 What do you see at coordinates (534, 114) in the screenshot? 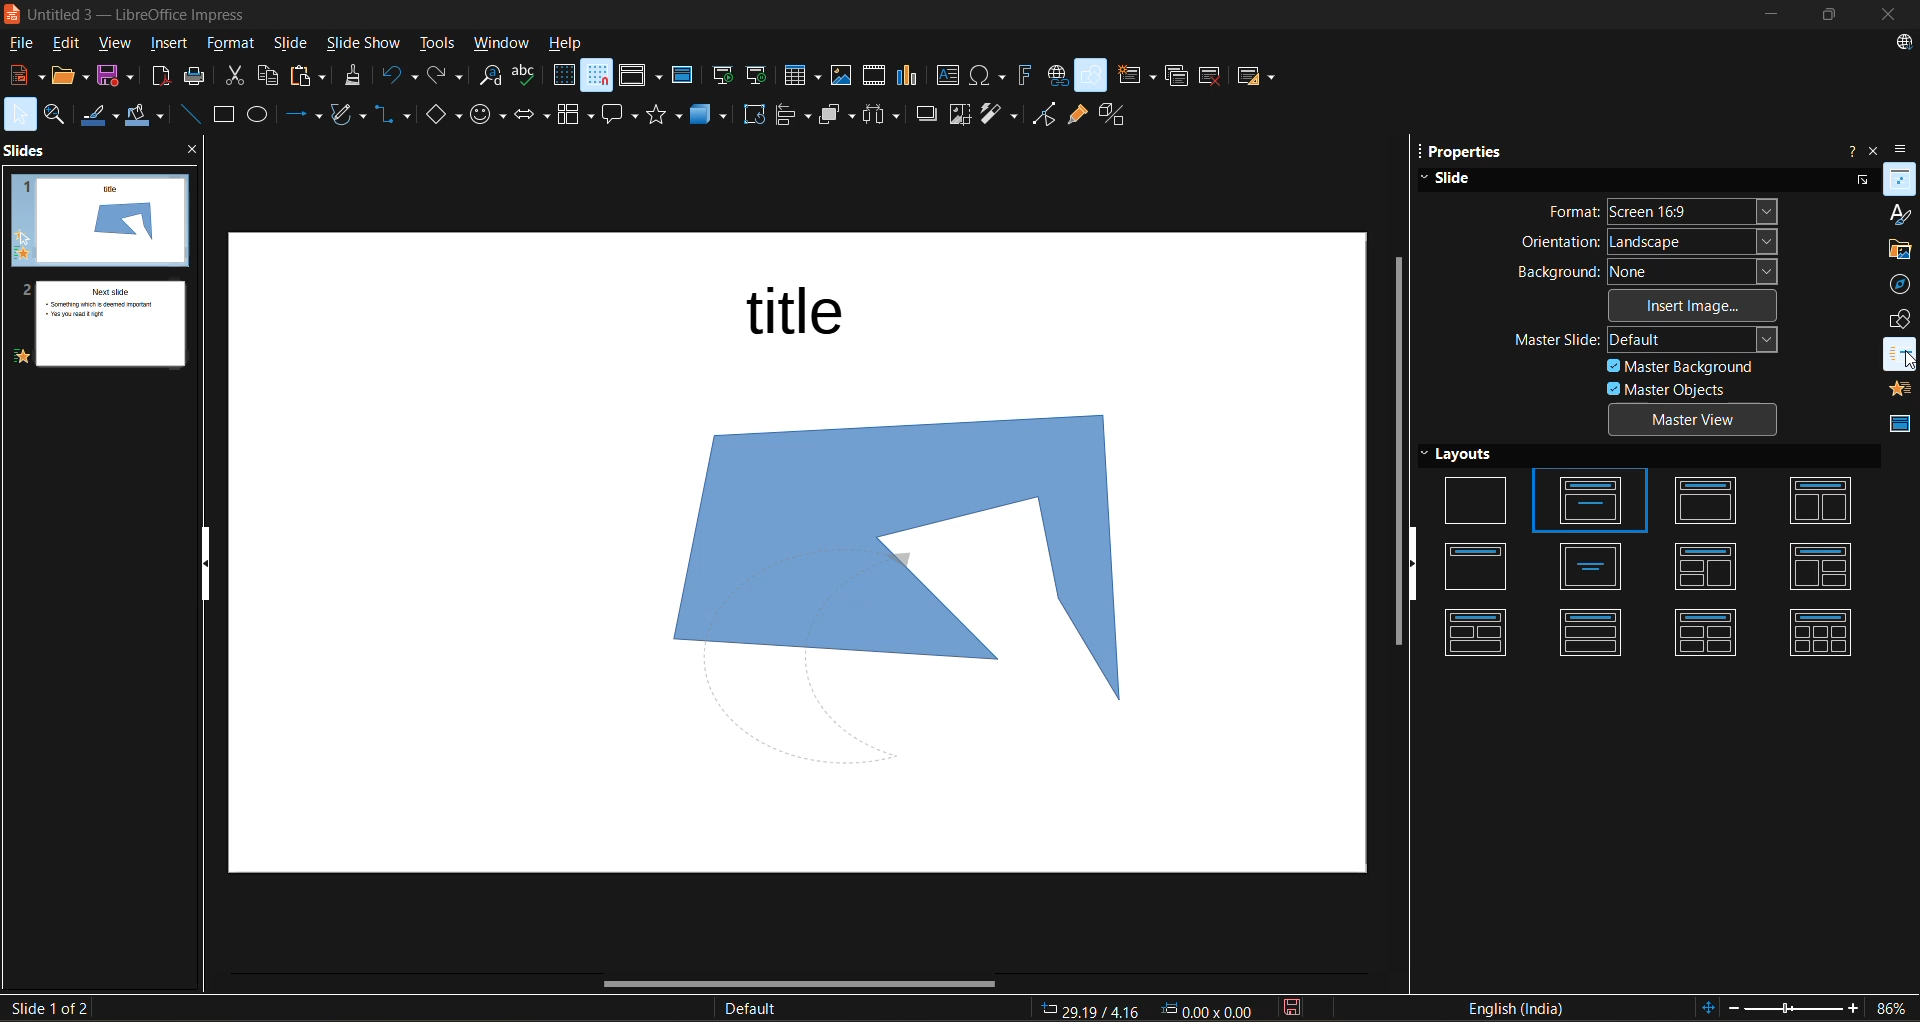
I see `block arrows` at bounding box center [534, 114].